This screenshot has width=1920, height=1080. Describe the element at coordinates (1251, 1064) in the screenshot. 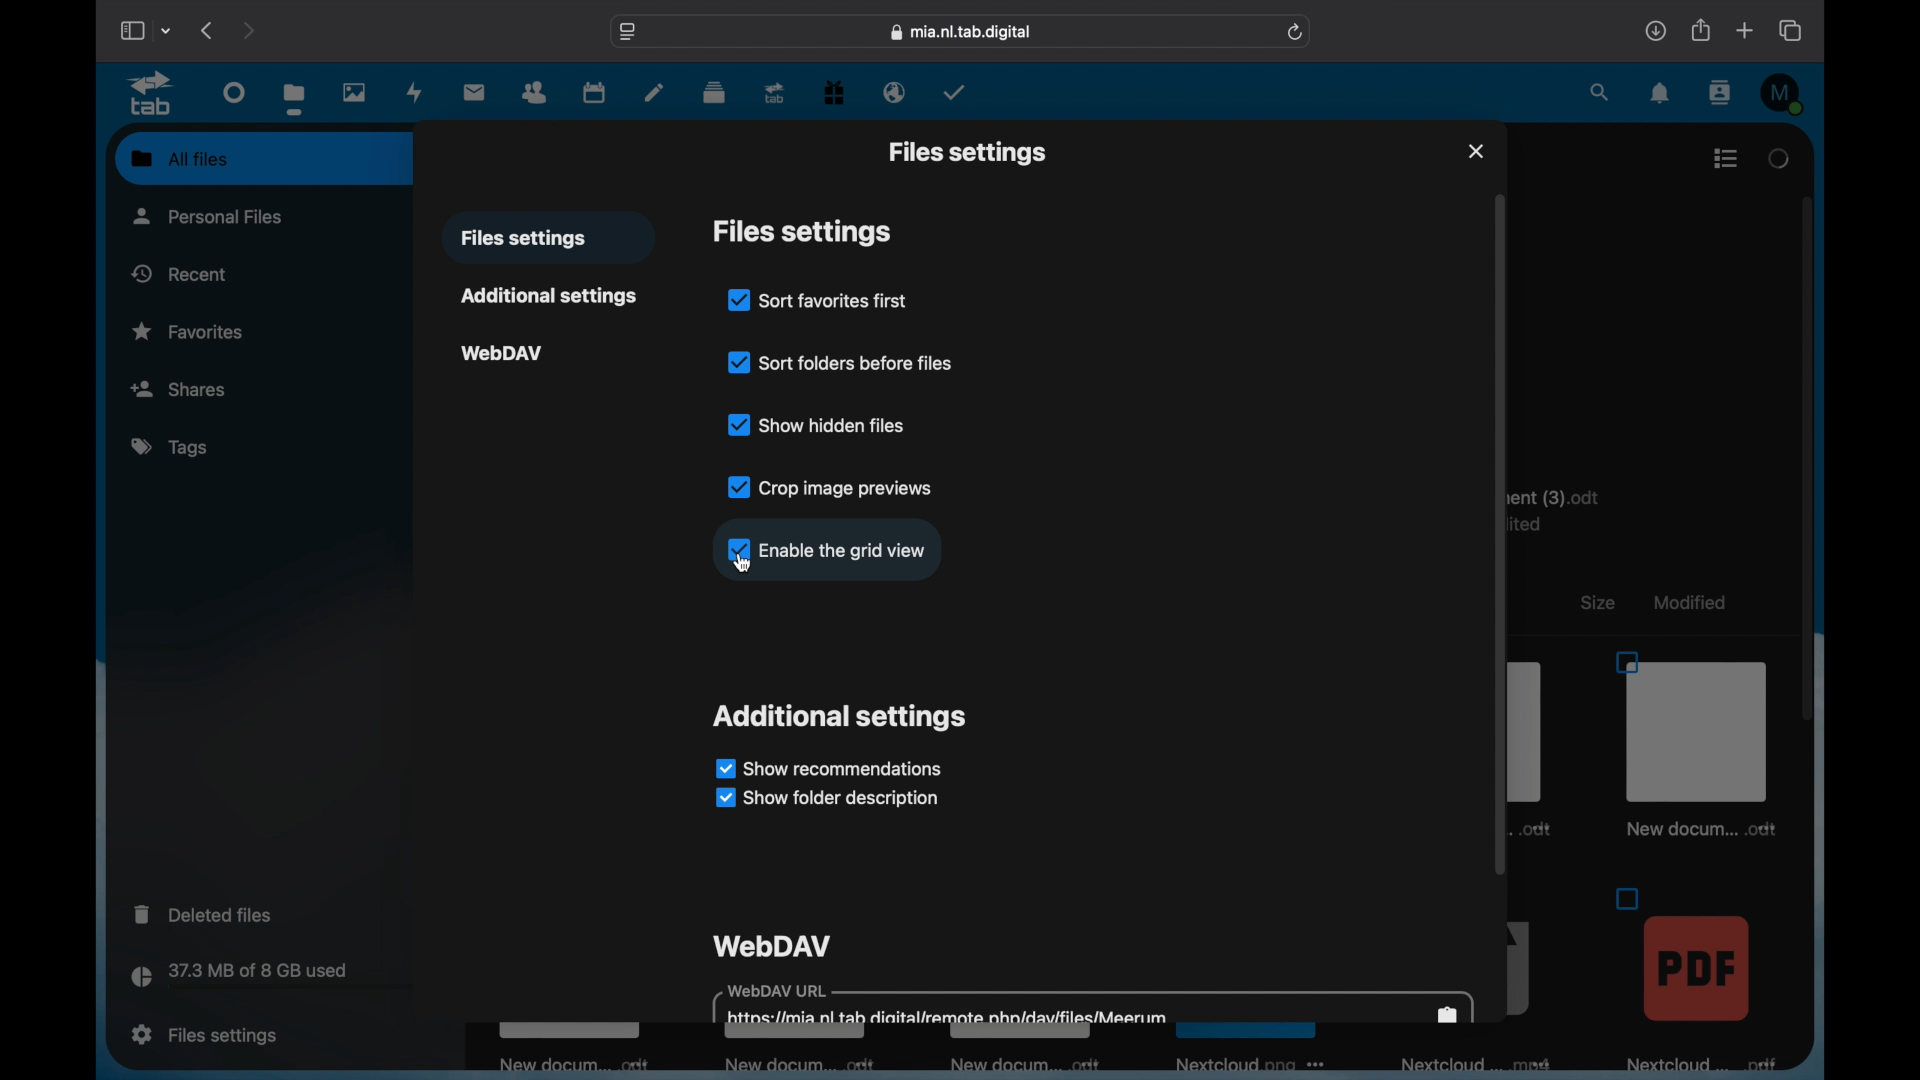

I see `next cloud` at that location.